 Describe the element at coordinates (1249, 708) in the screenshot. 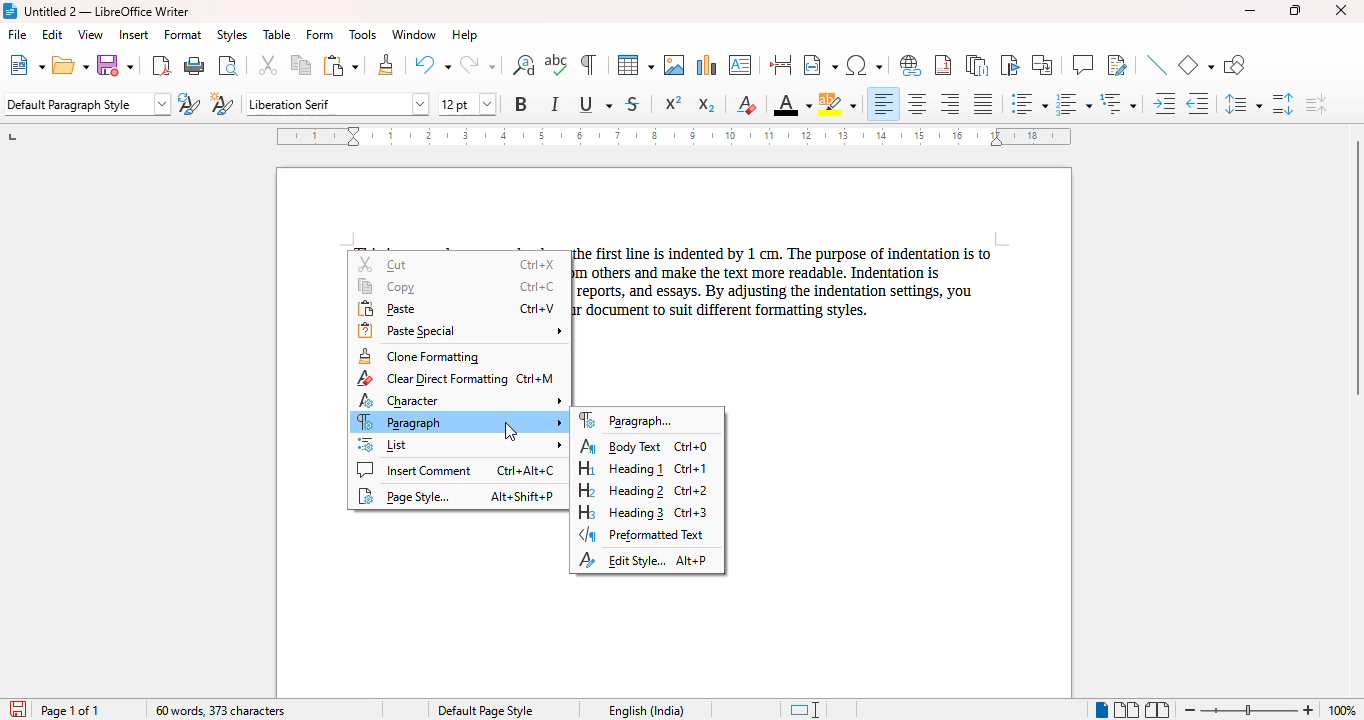

I see `zoom slider` at that location.